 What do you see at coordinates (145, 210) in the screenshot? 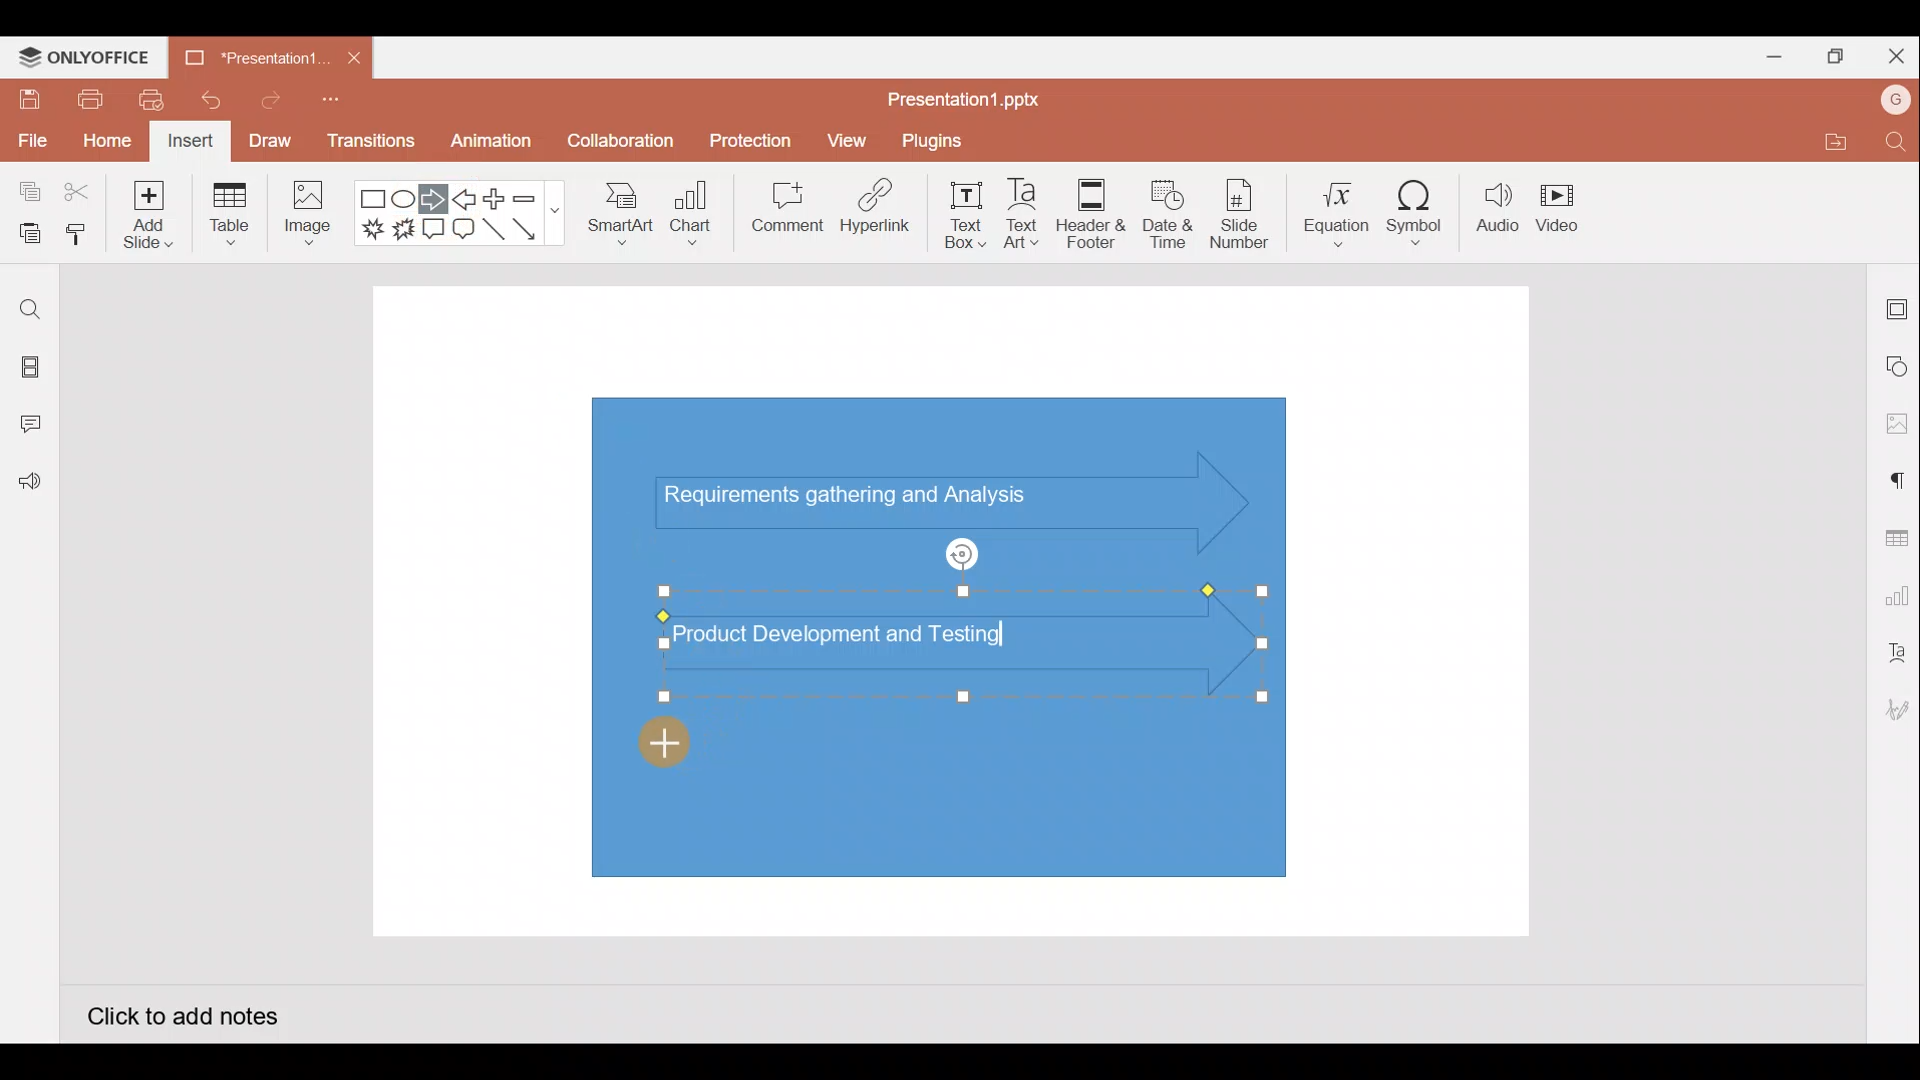
I see `Add slide` at bounding box center [145, 210].